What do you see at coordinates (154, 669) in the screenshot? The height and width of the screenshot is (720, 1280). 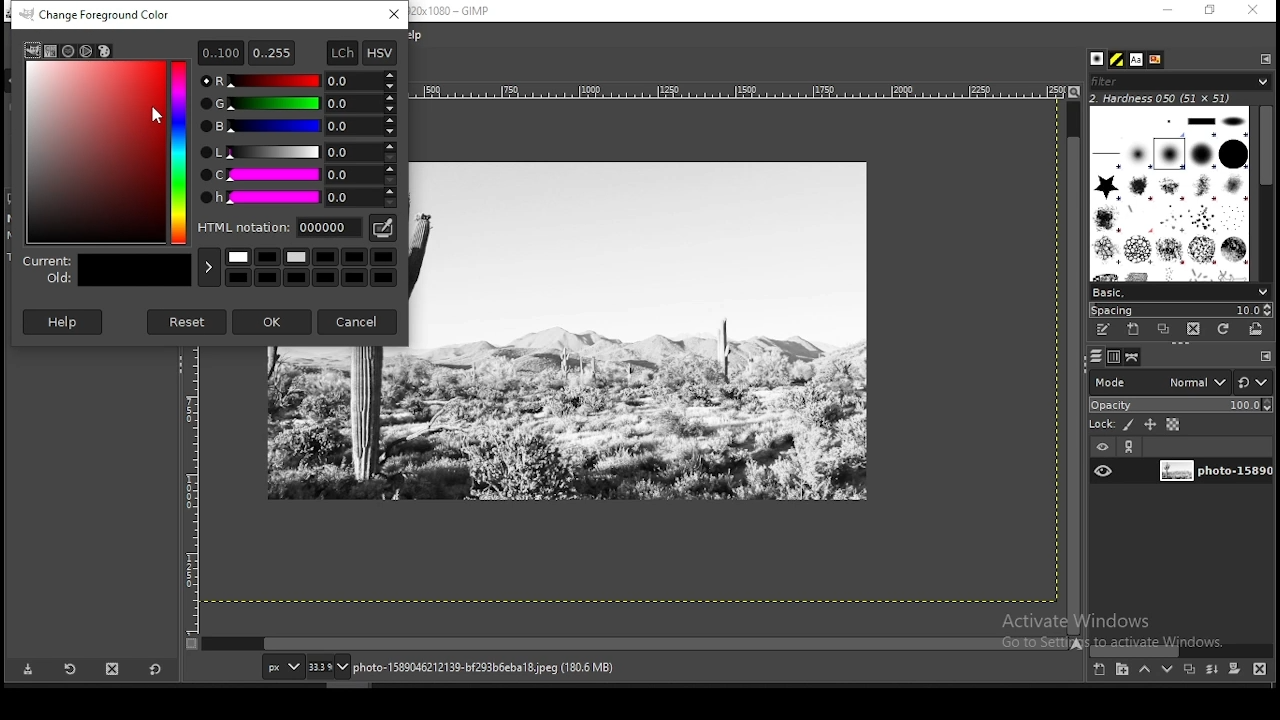 I see `reset to defaults` at bounding box center [154, 669].